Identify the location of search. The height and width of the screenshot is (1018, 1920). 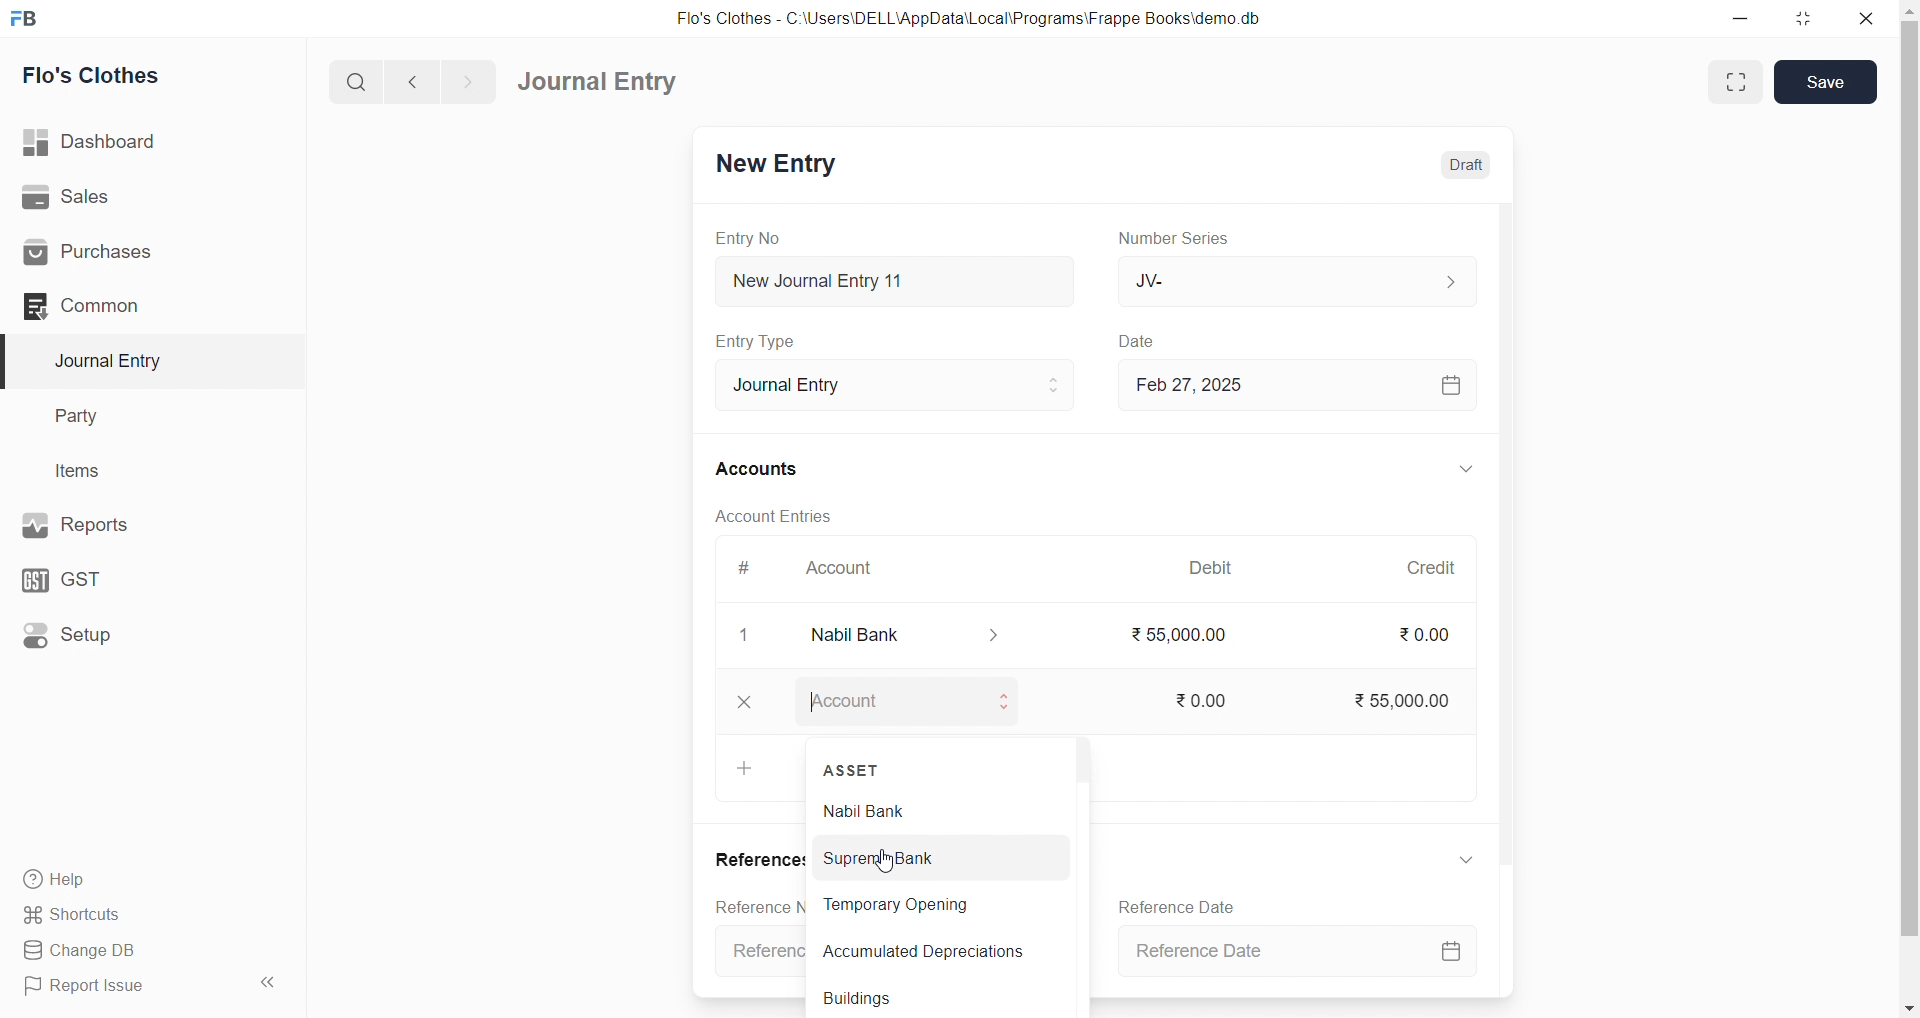
(353, 84).